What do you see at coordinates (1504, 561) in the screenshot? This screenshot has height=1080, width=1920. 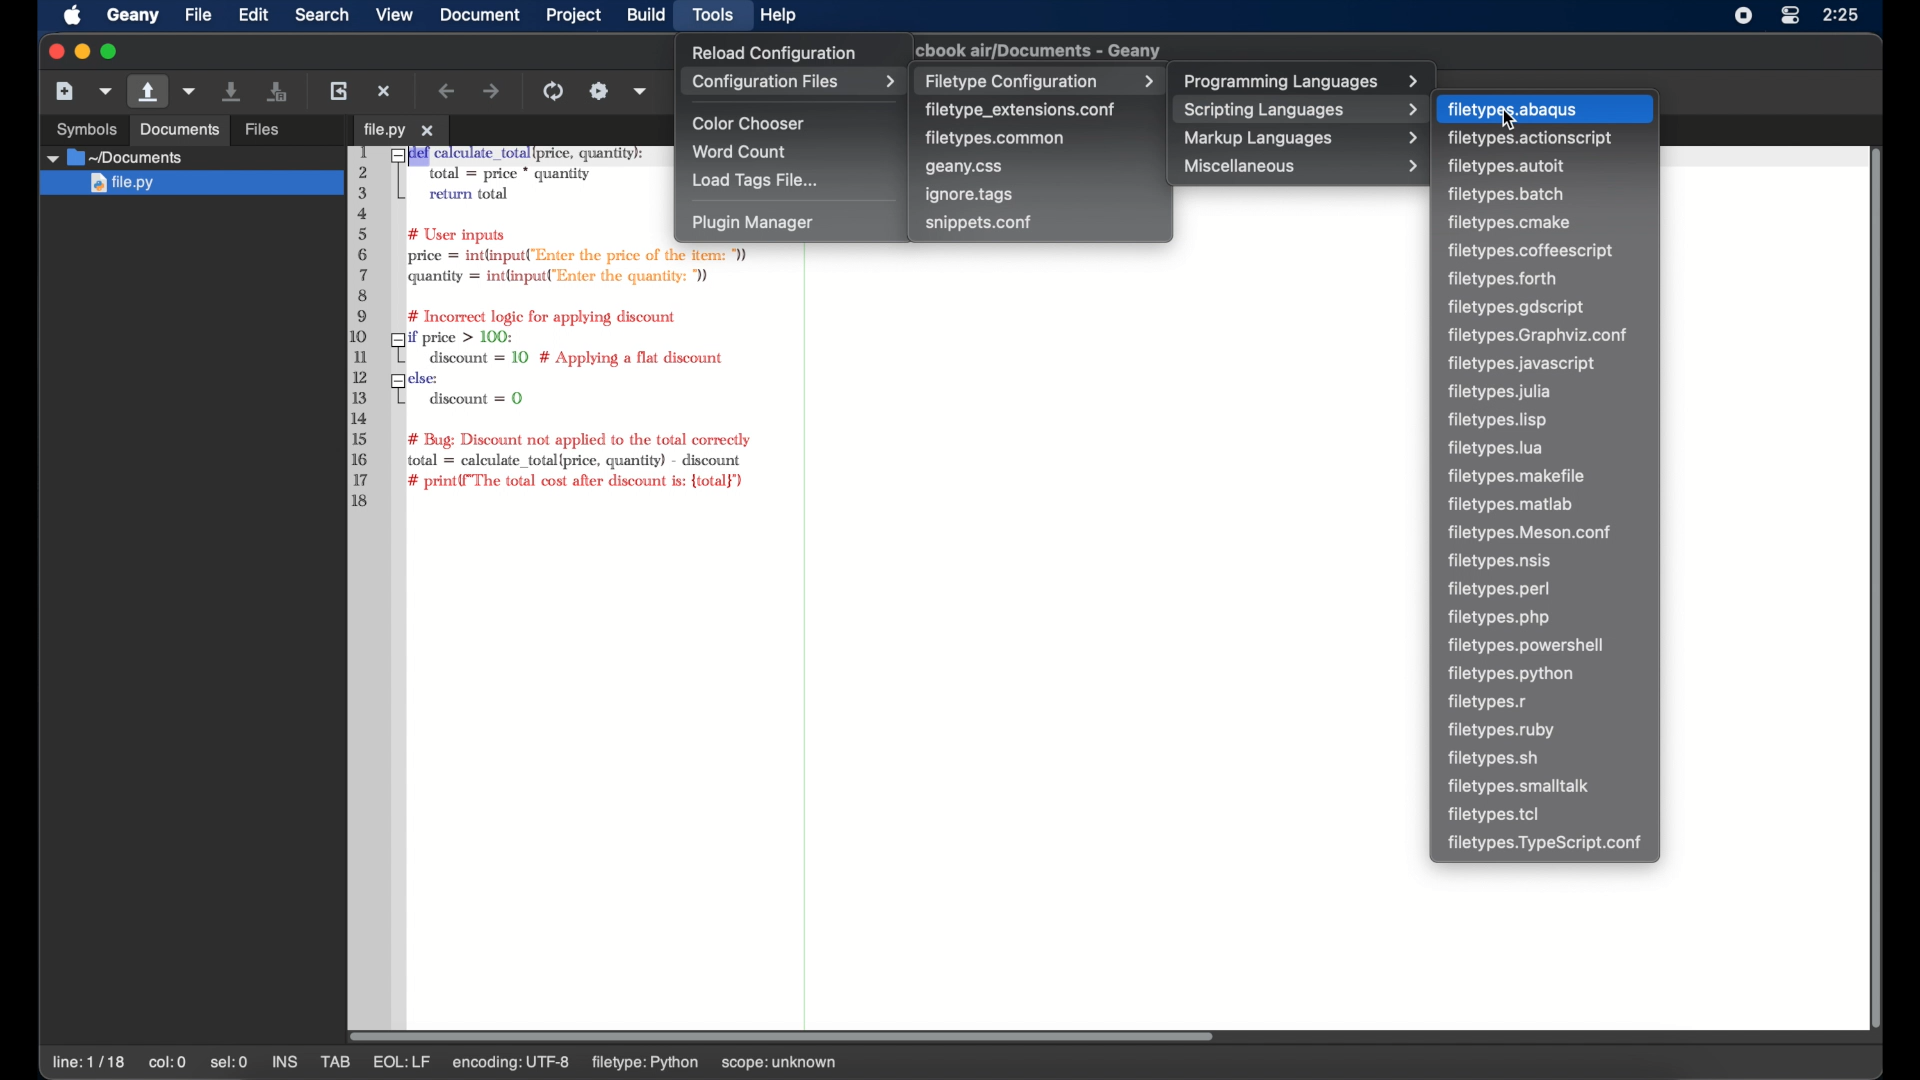 I see `filetypes` at bounding box center [1504, 561].